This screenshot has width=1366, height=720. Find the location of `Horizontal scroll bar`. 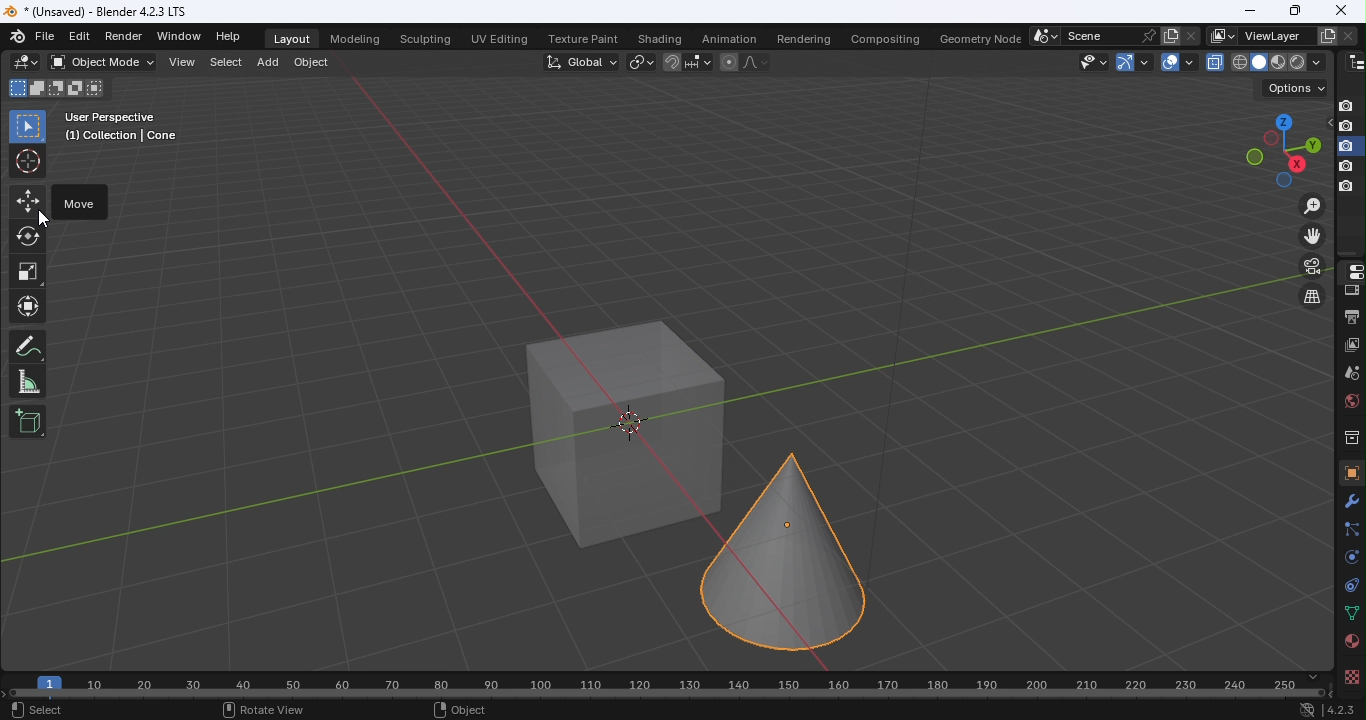

Horizontal scroll bar is located at coordinates (669, 694).